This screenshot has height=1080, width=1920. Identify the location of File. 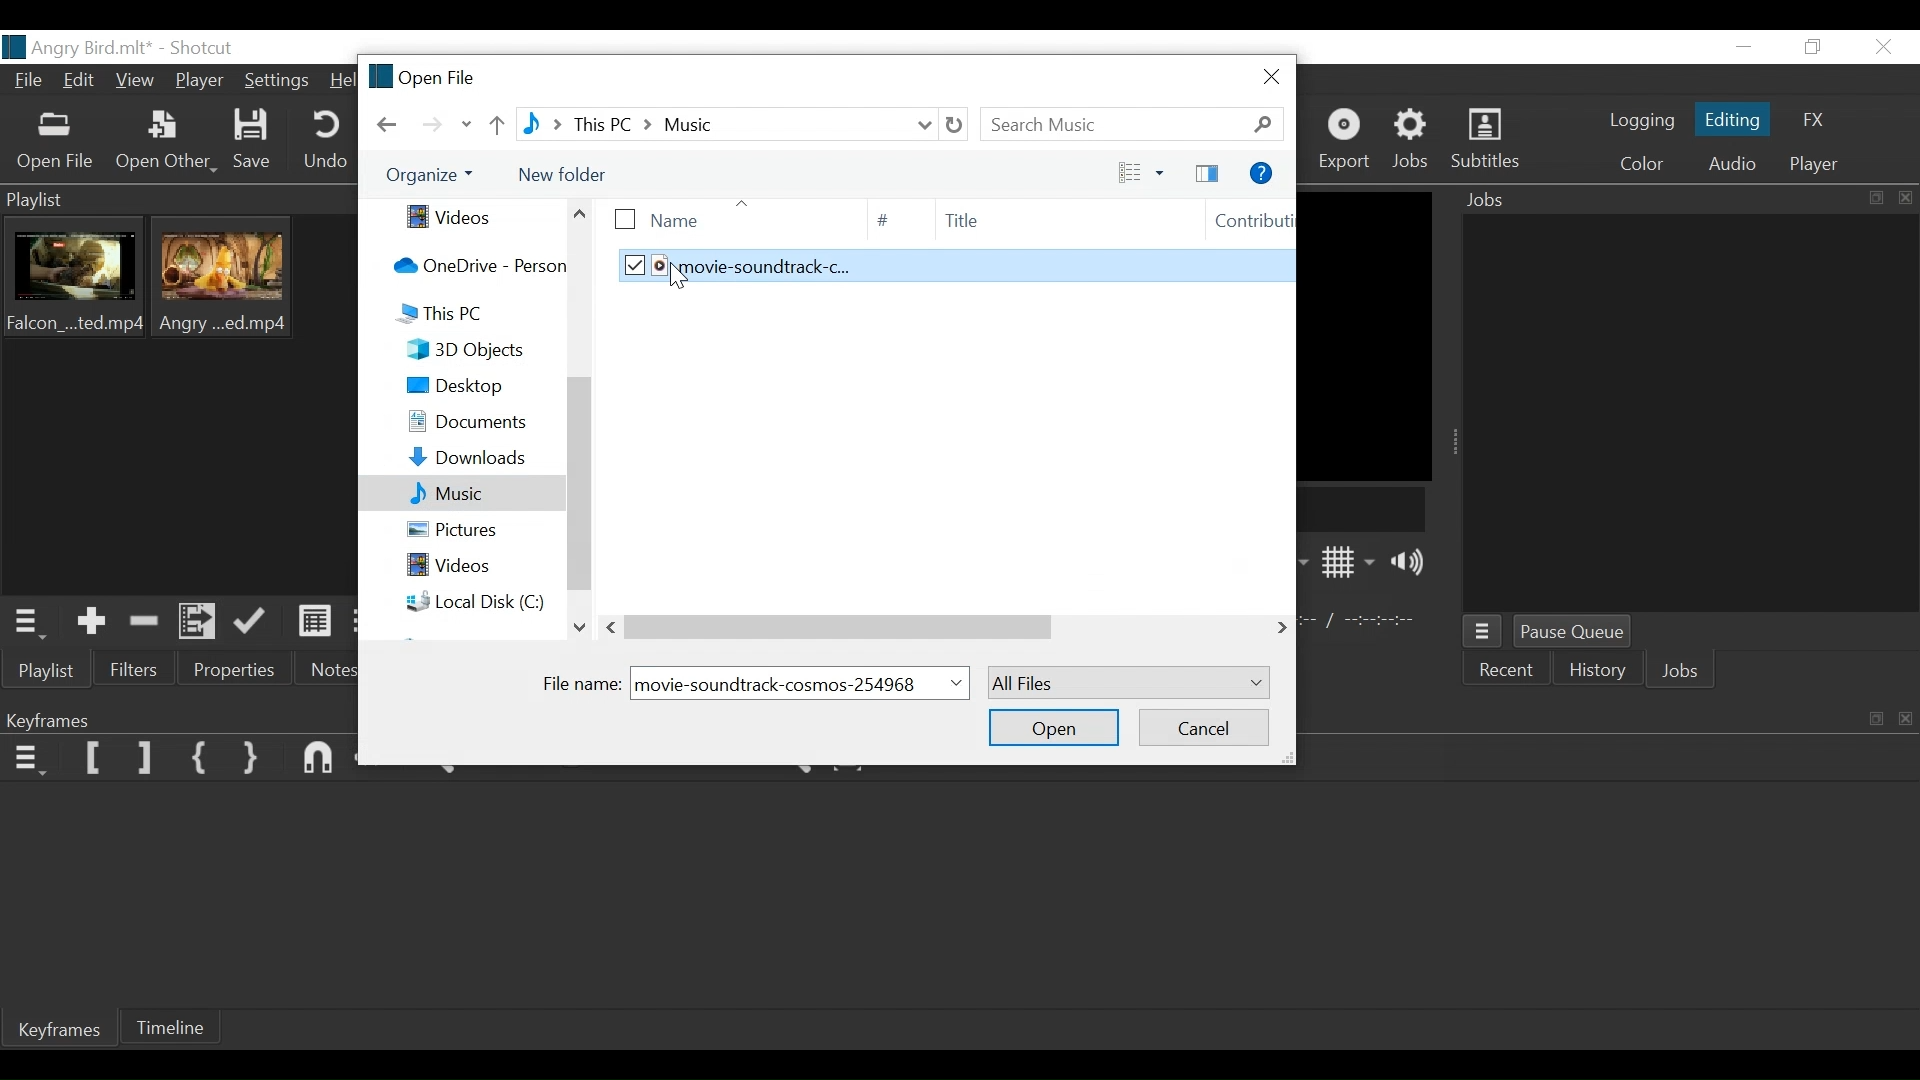
(24, 82).